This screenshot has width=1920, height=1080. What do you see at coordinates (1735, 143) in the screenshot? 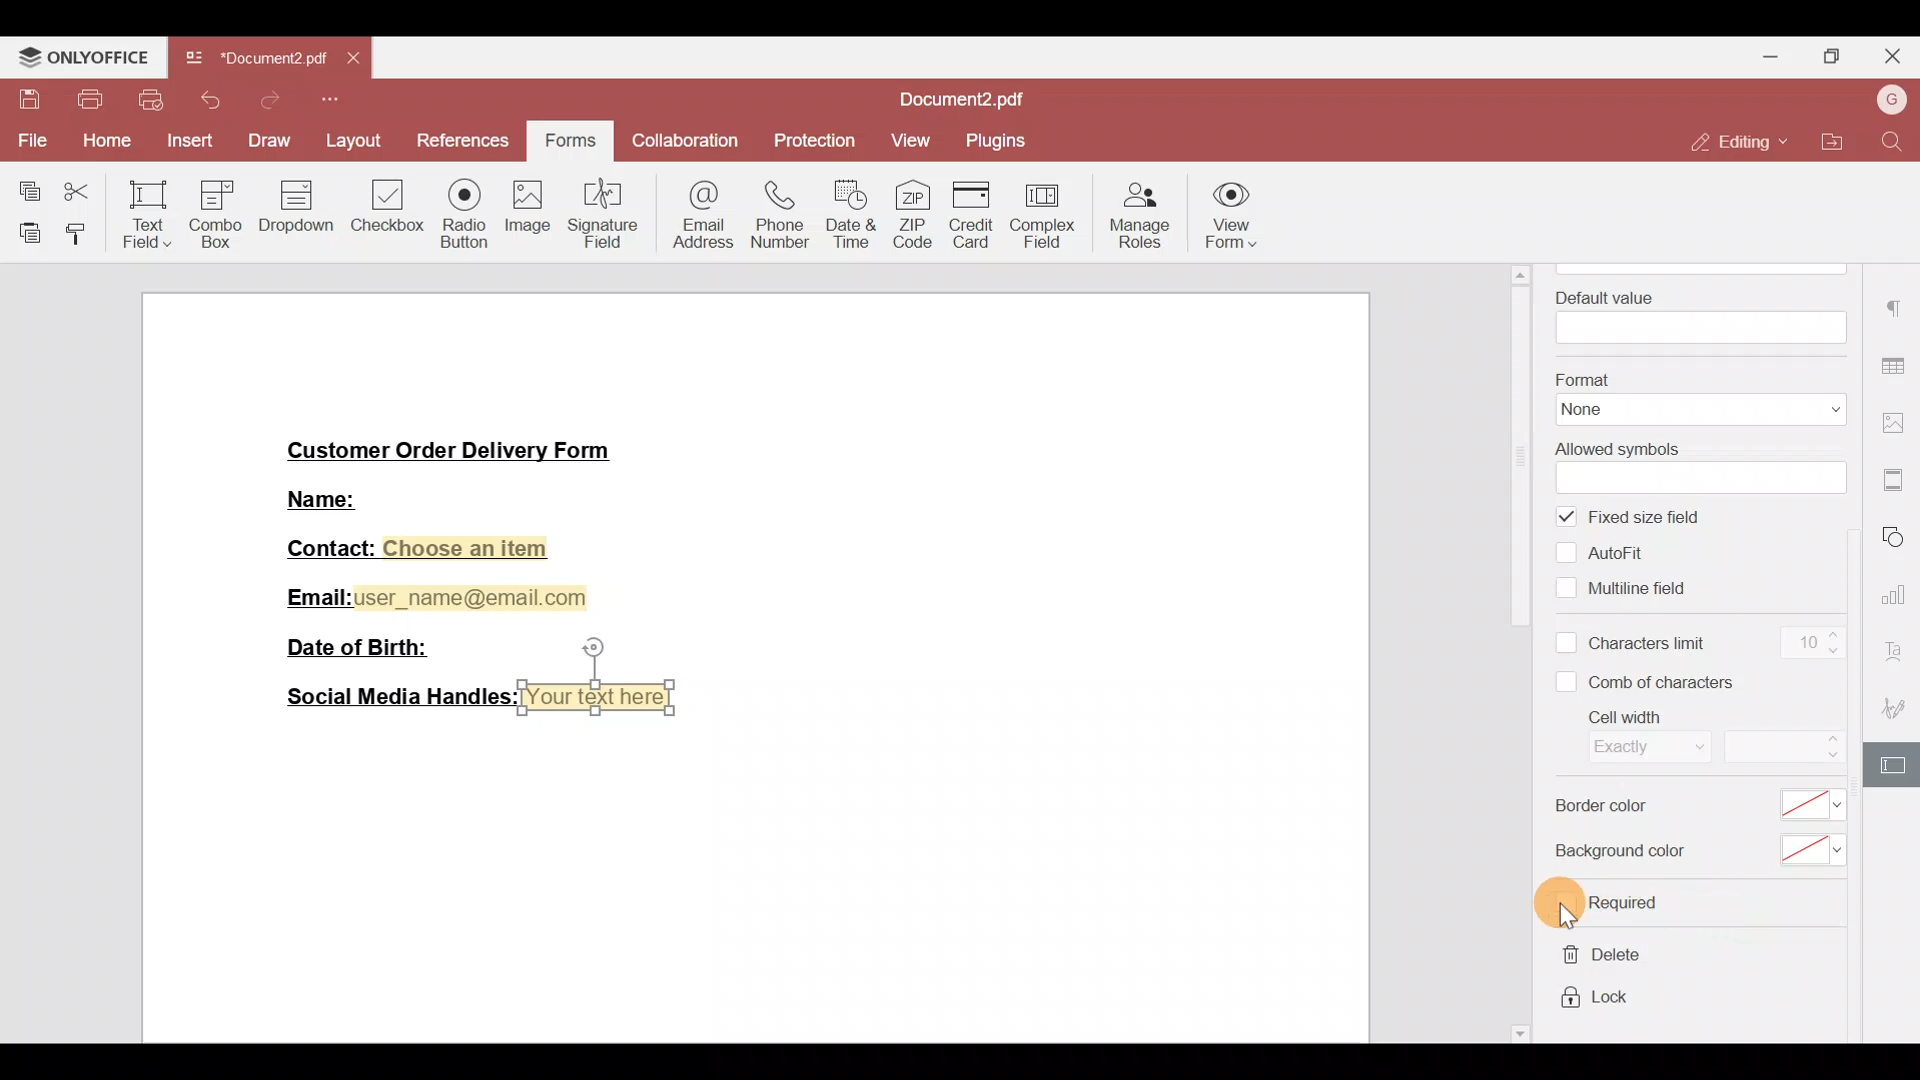
I see `Editing mode` at bounding box center [1735, 143].